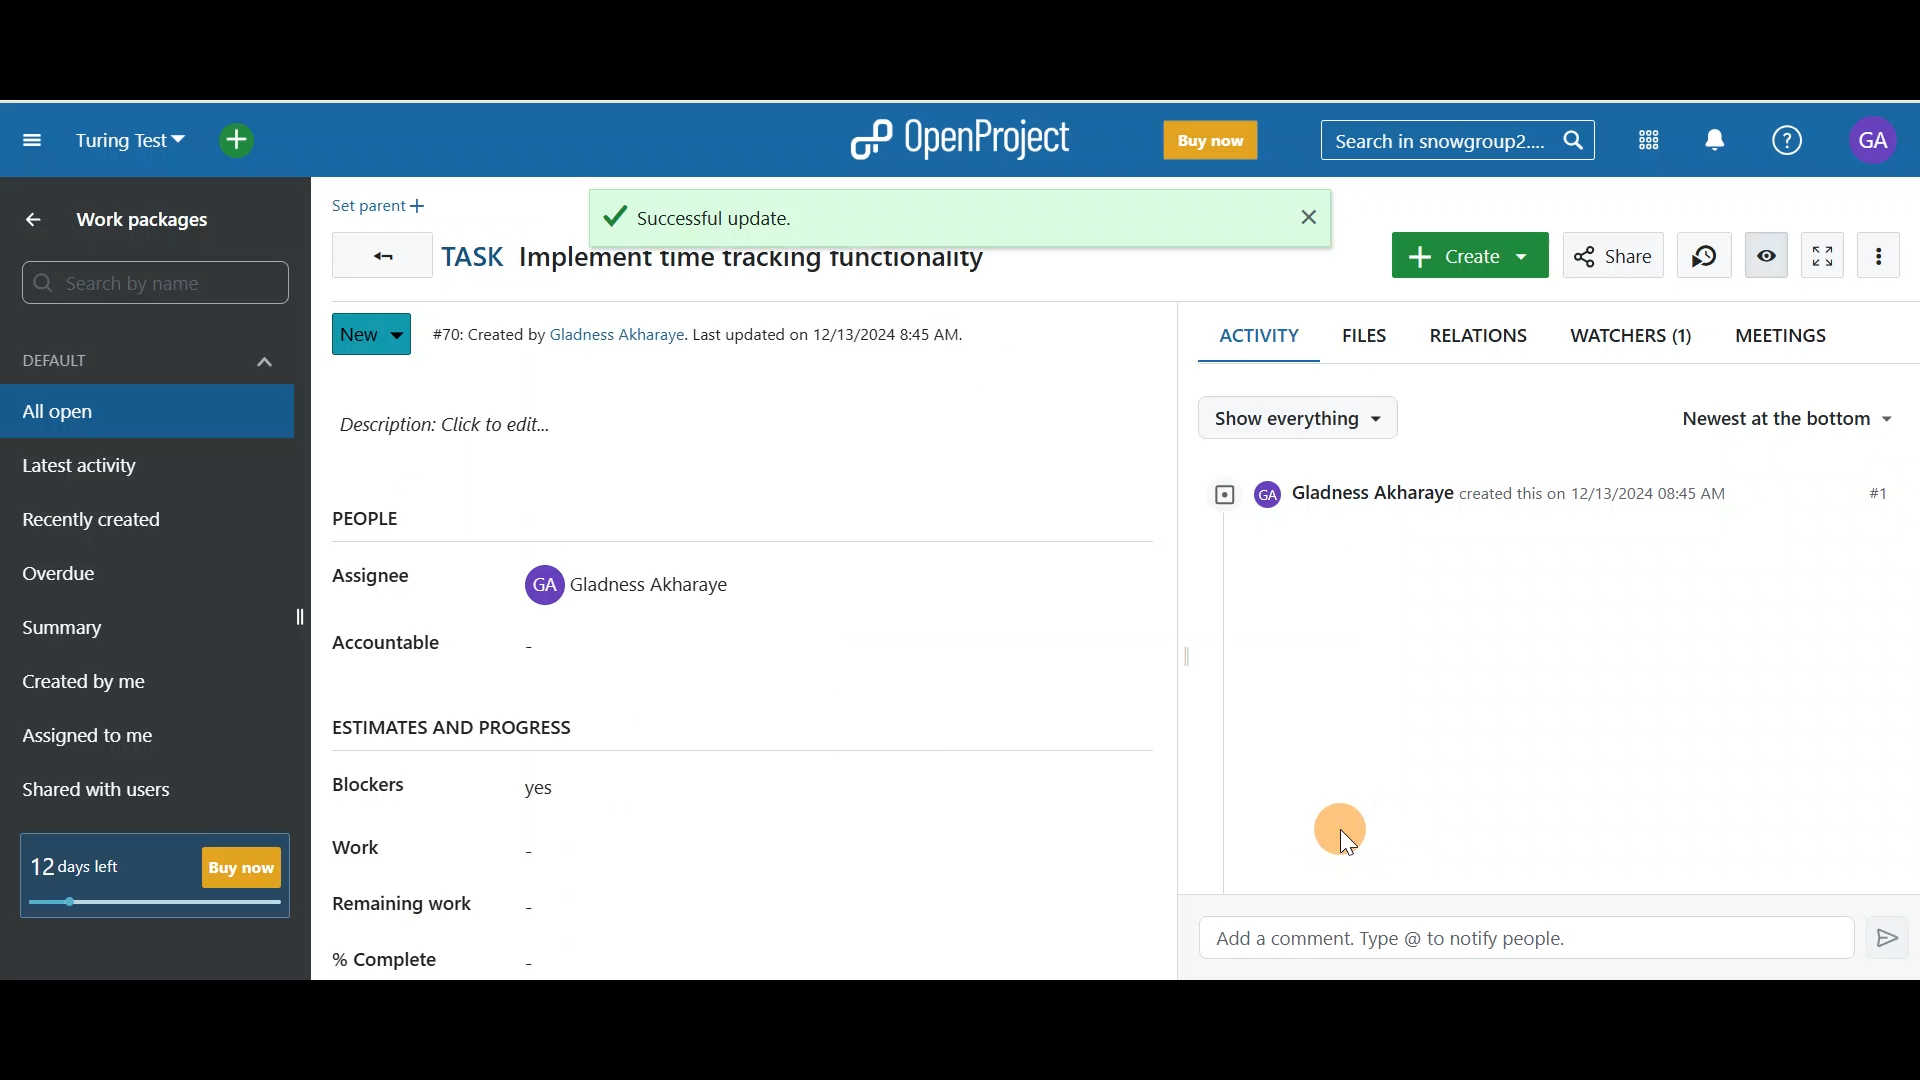 The image size is (1920, 1080). I want to click on Overdue, so click(114, 580).